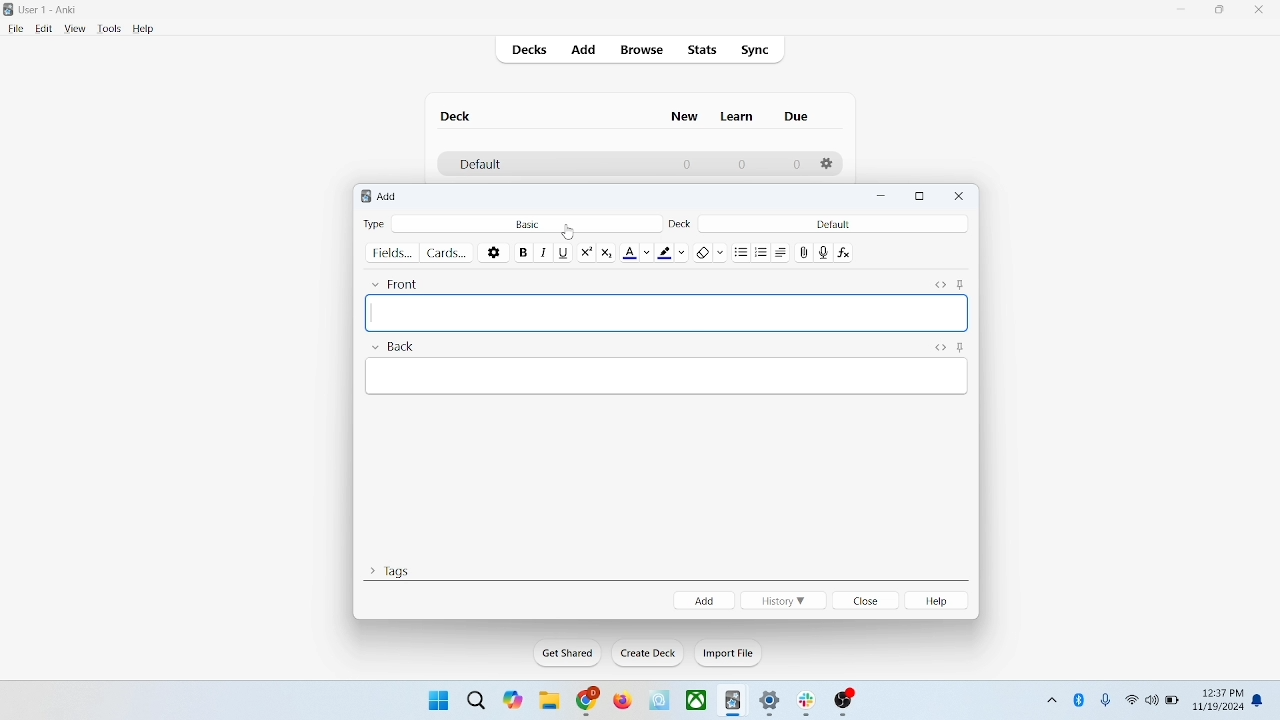  I want to click on minimize, so click(1183, 10).